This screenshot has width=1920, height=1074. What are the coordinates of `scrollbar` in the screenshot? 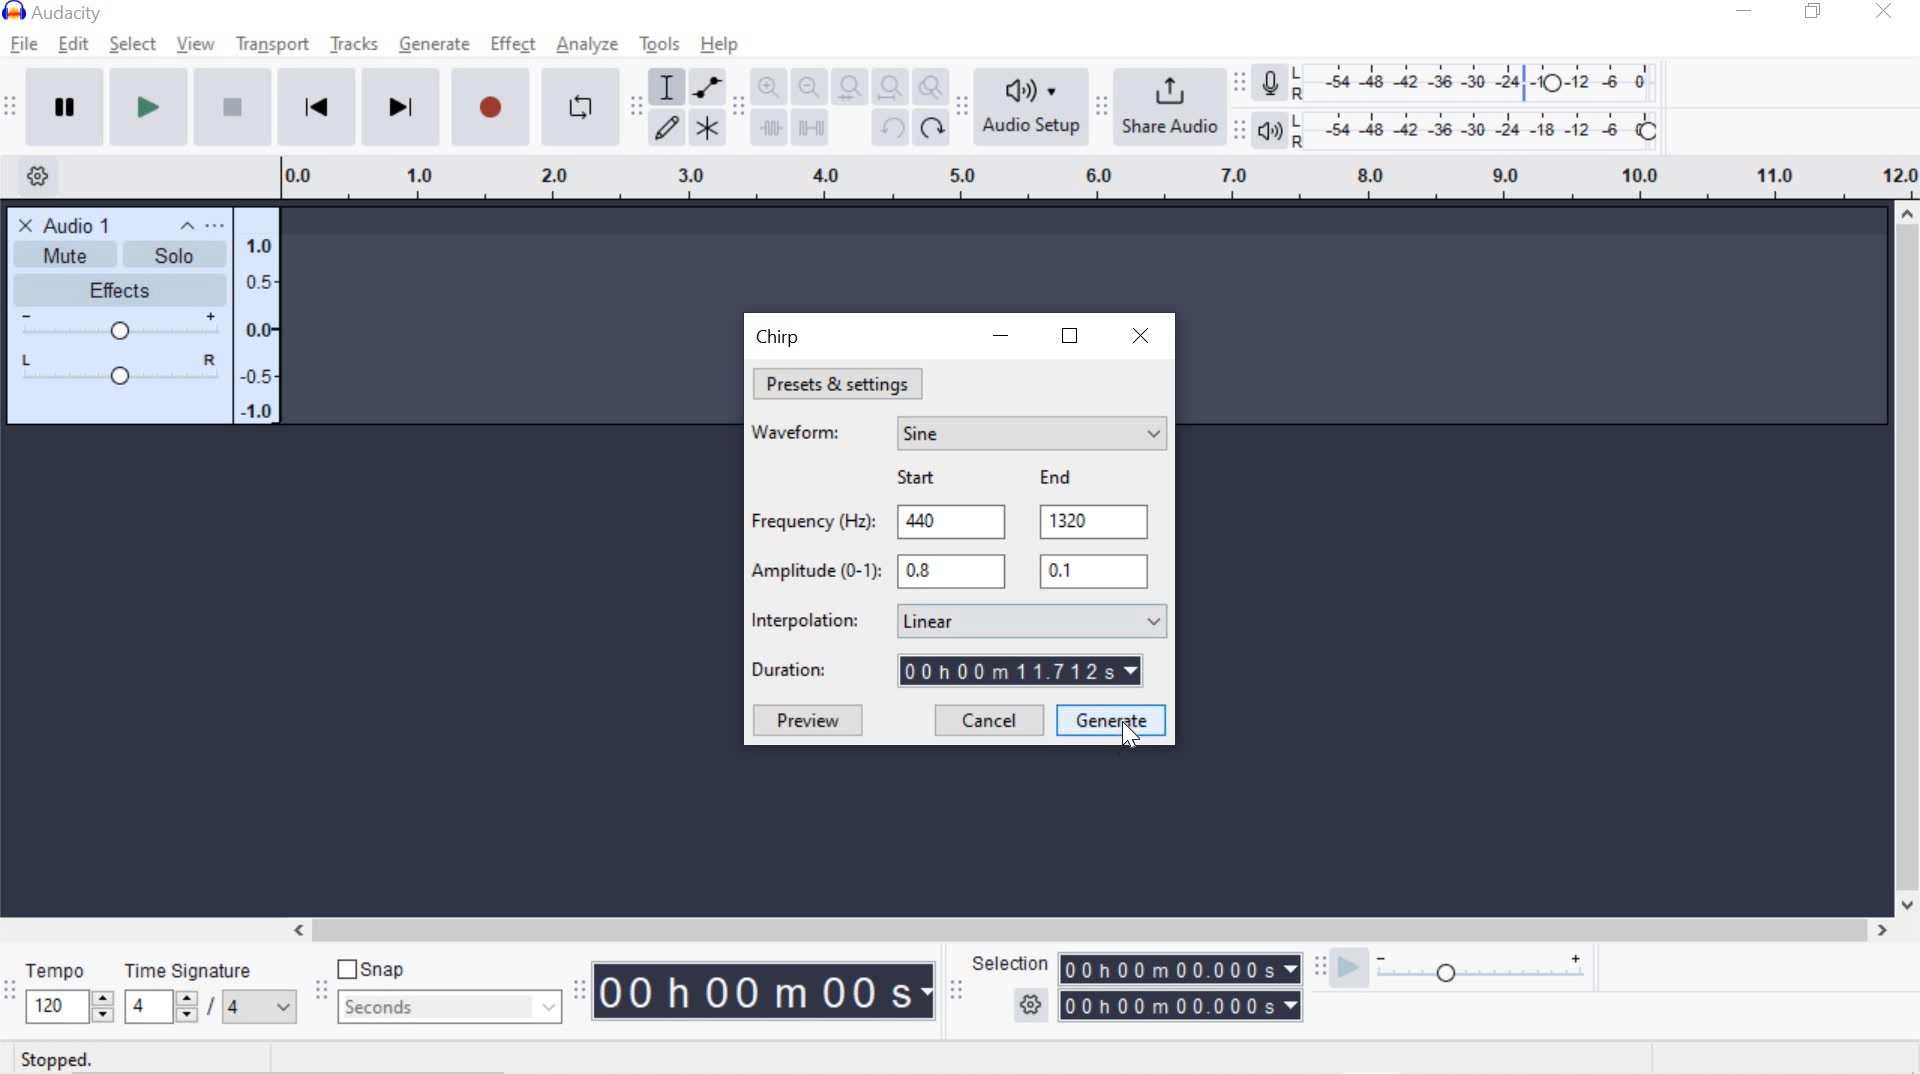 It's located at (1086, 932).